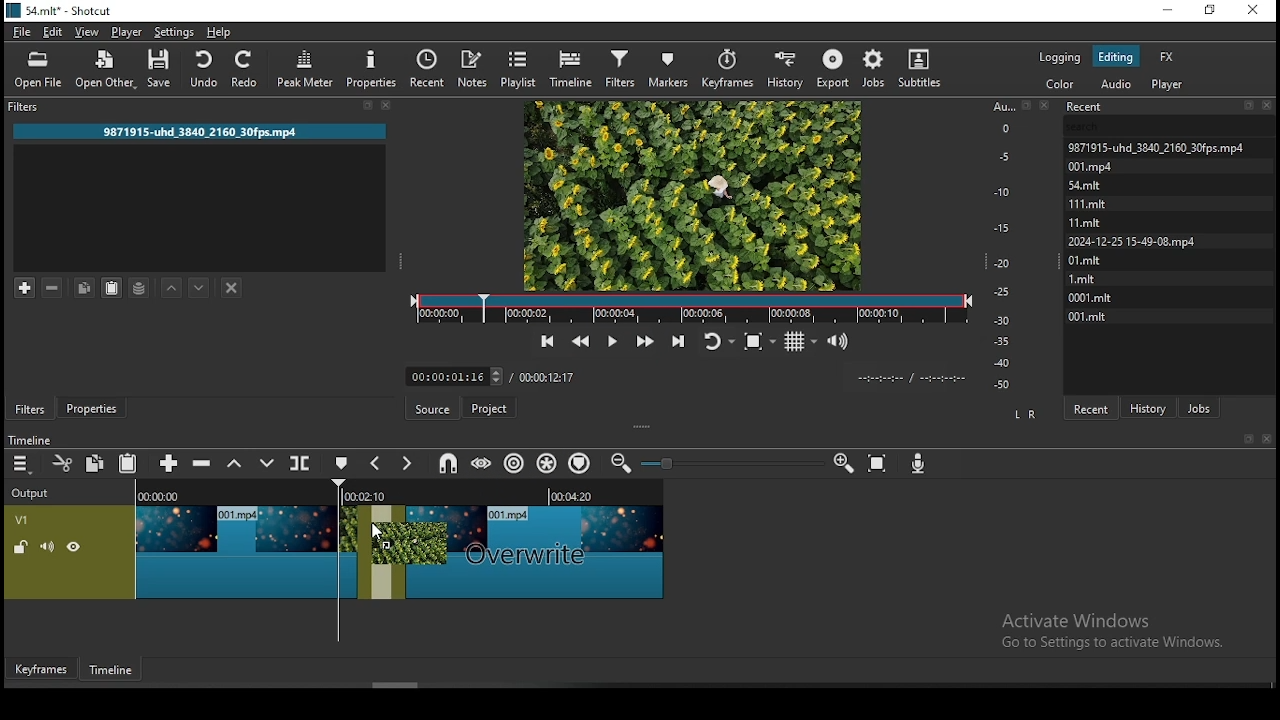 This screenshot has height=720, width=1280. What do you see at coordinates (1244, 439) in the screenshot?
I see `bookmark` at bounding box center [1244, 439].